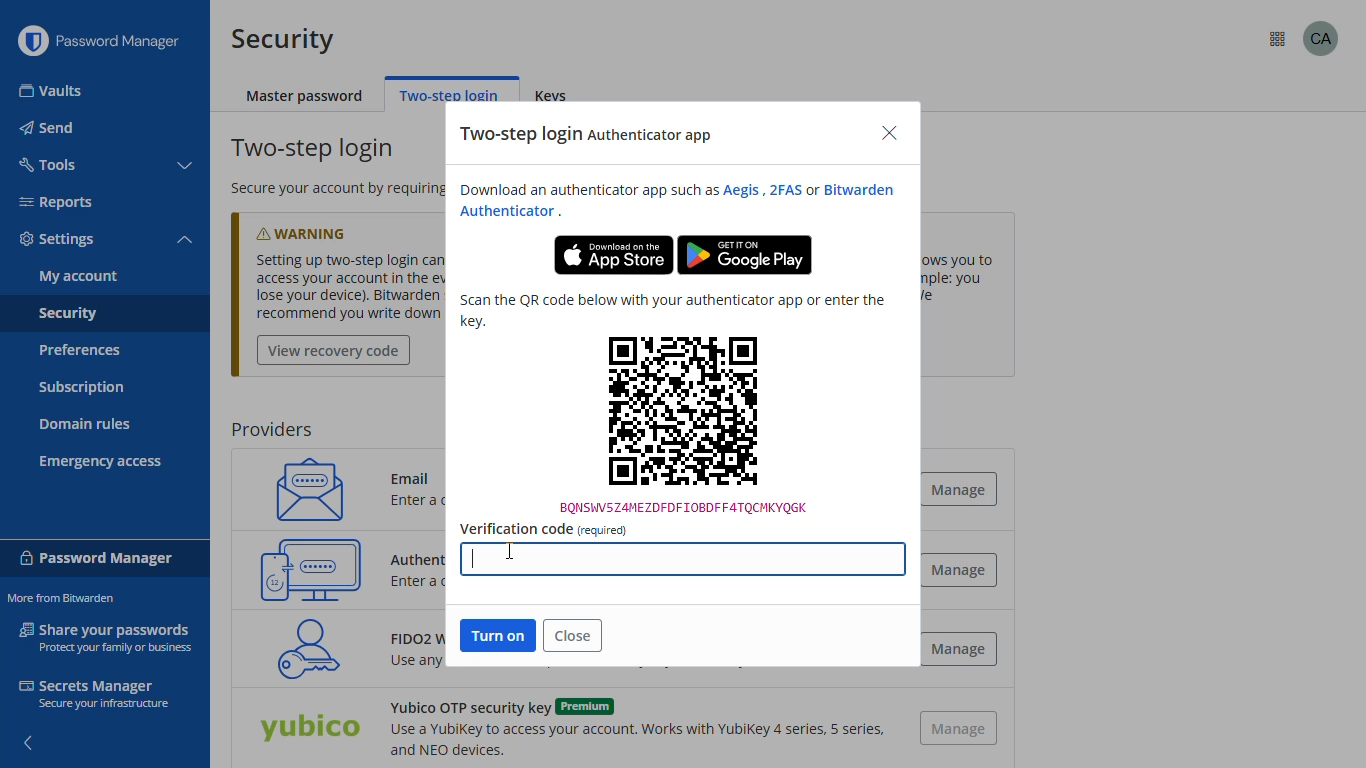 This screenshot has height=768, width=1366. Describe the element at coordinates (588, 135) in the screenshot. I see `two-step login authenticator app` at that location.